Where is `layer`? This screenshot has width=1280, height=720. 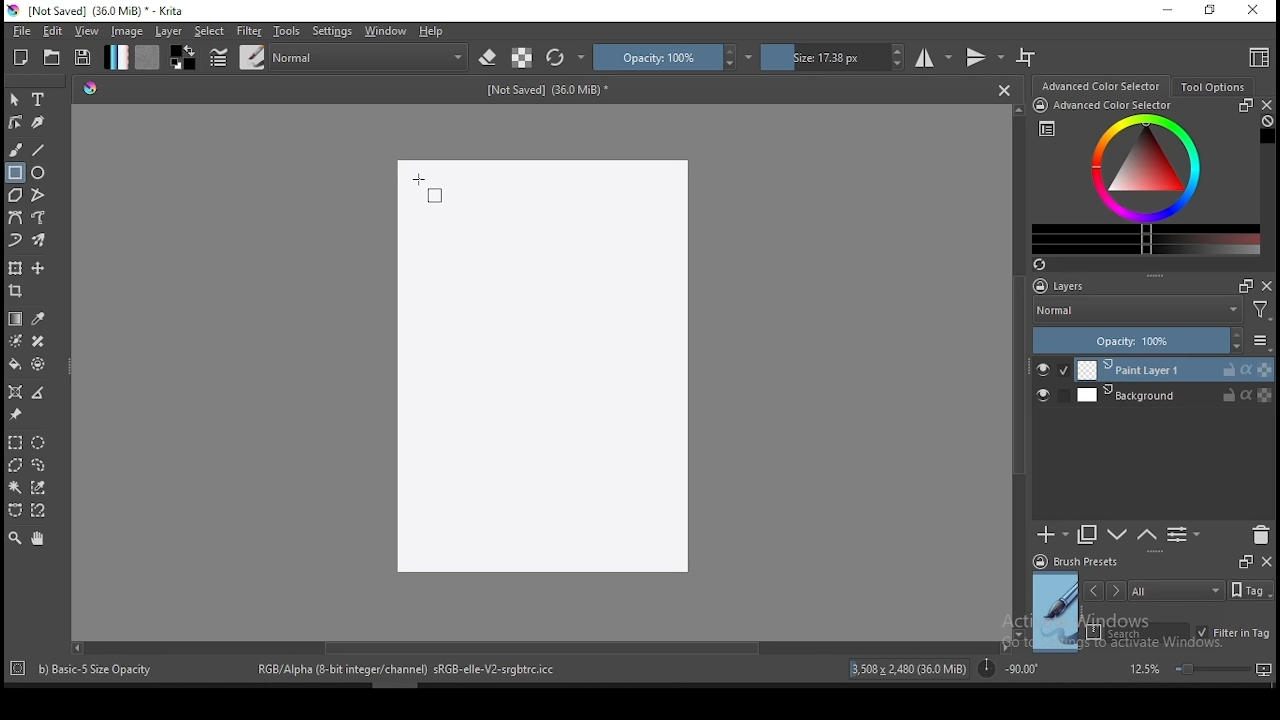 layer is located at coordinates (170, 31).